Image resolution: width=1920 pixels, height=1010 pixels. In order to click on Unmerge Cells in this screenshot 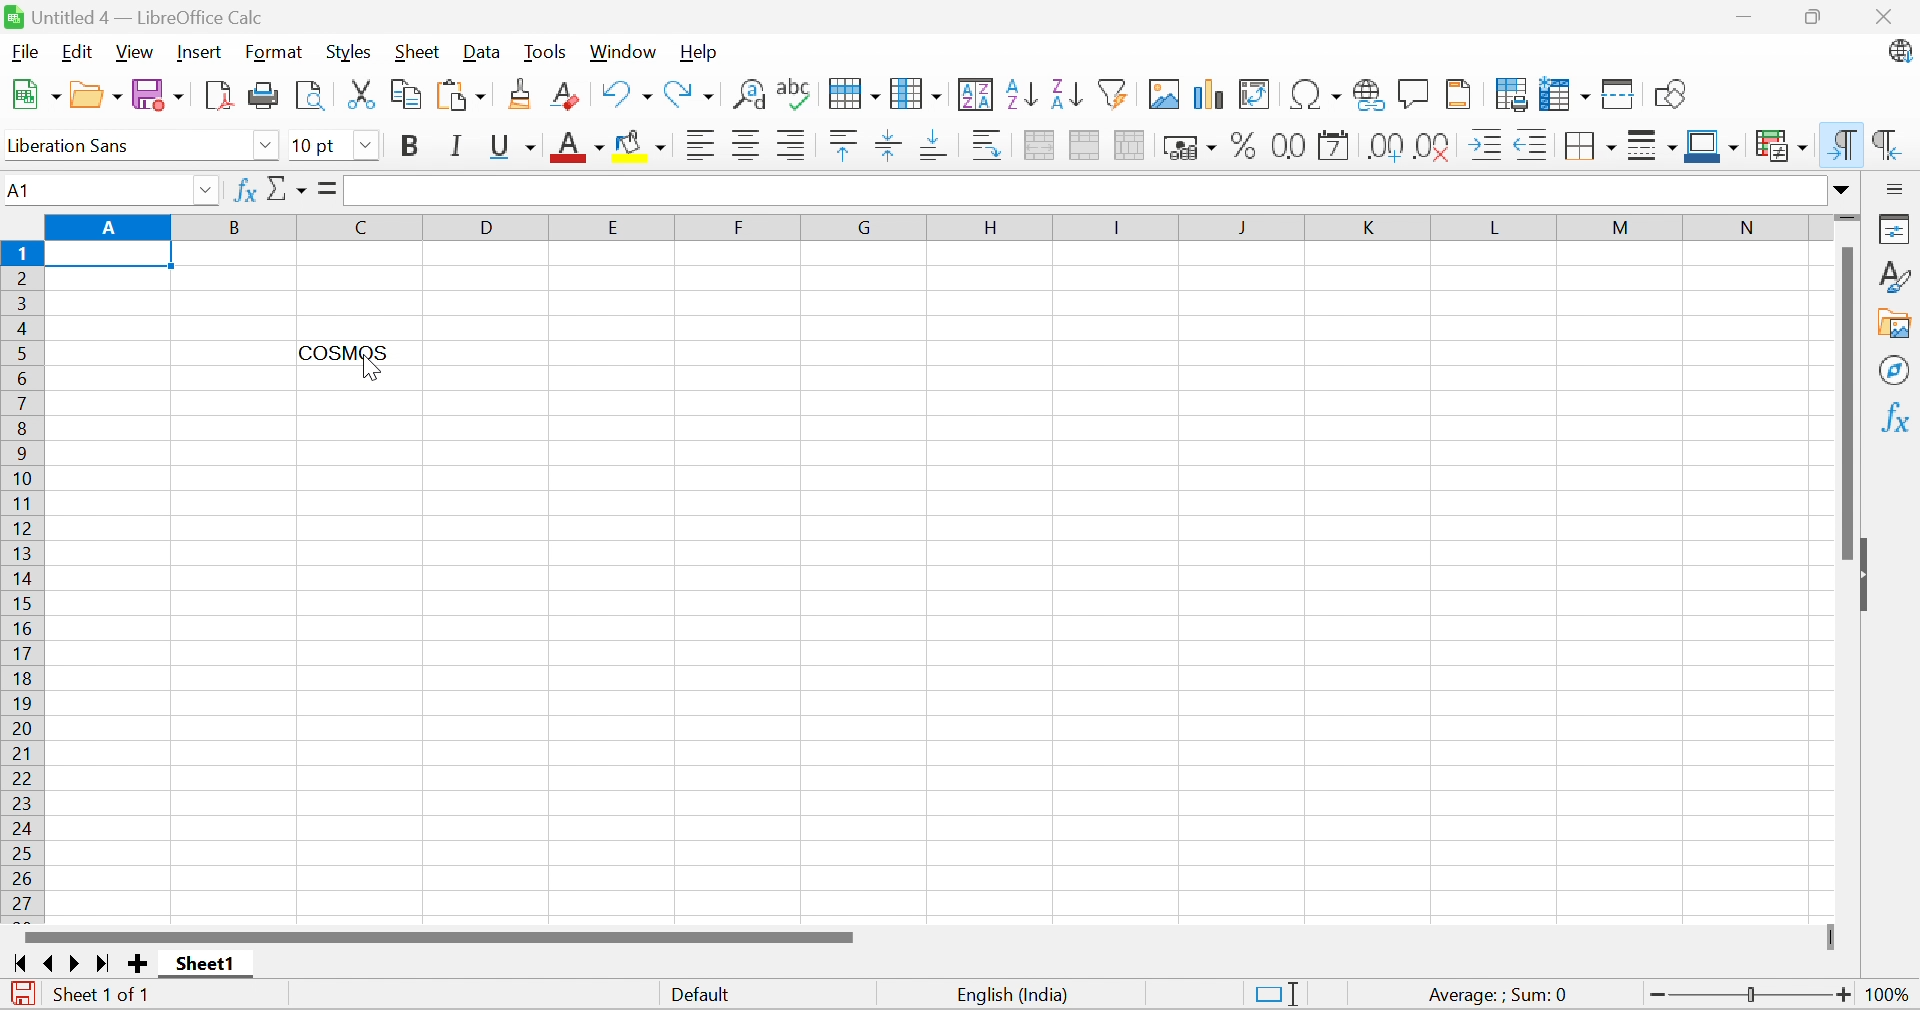, I will do `click(1130, 146)`.